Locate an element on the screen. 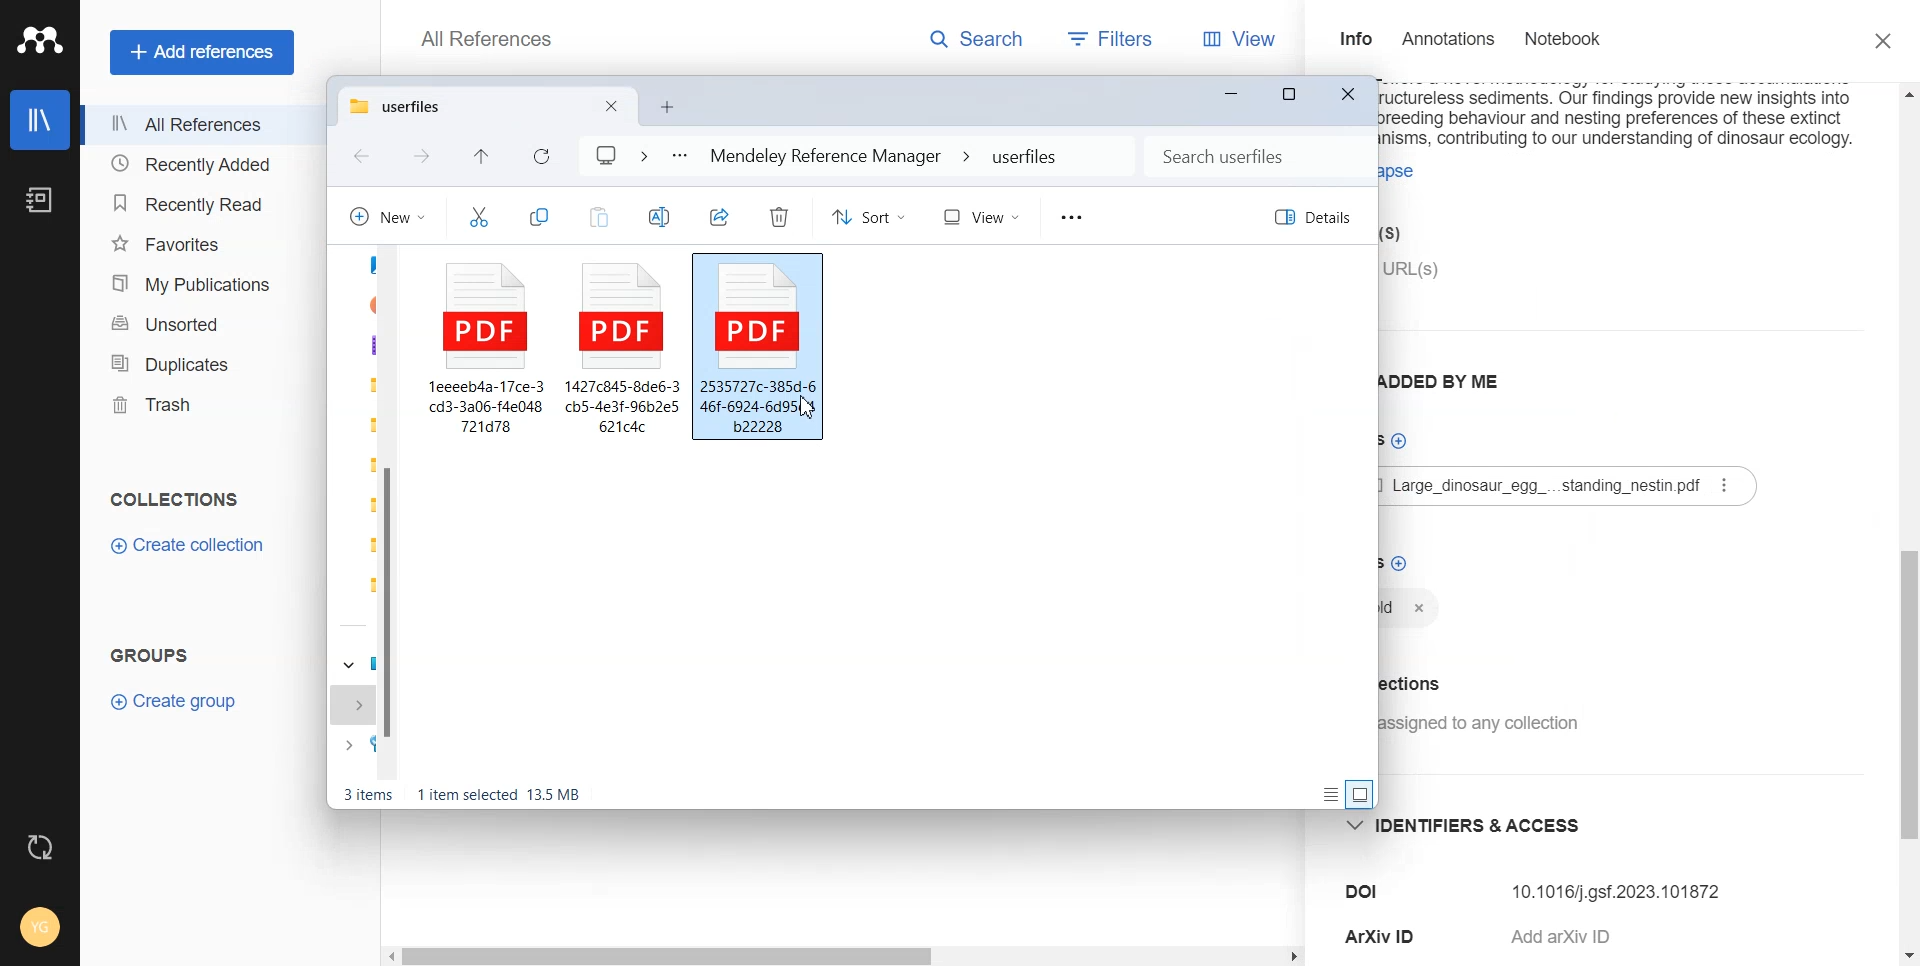 Image resolution: width=1920 pixels, height=966 pixels. View is located at coordinates (982, 218).